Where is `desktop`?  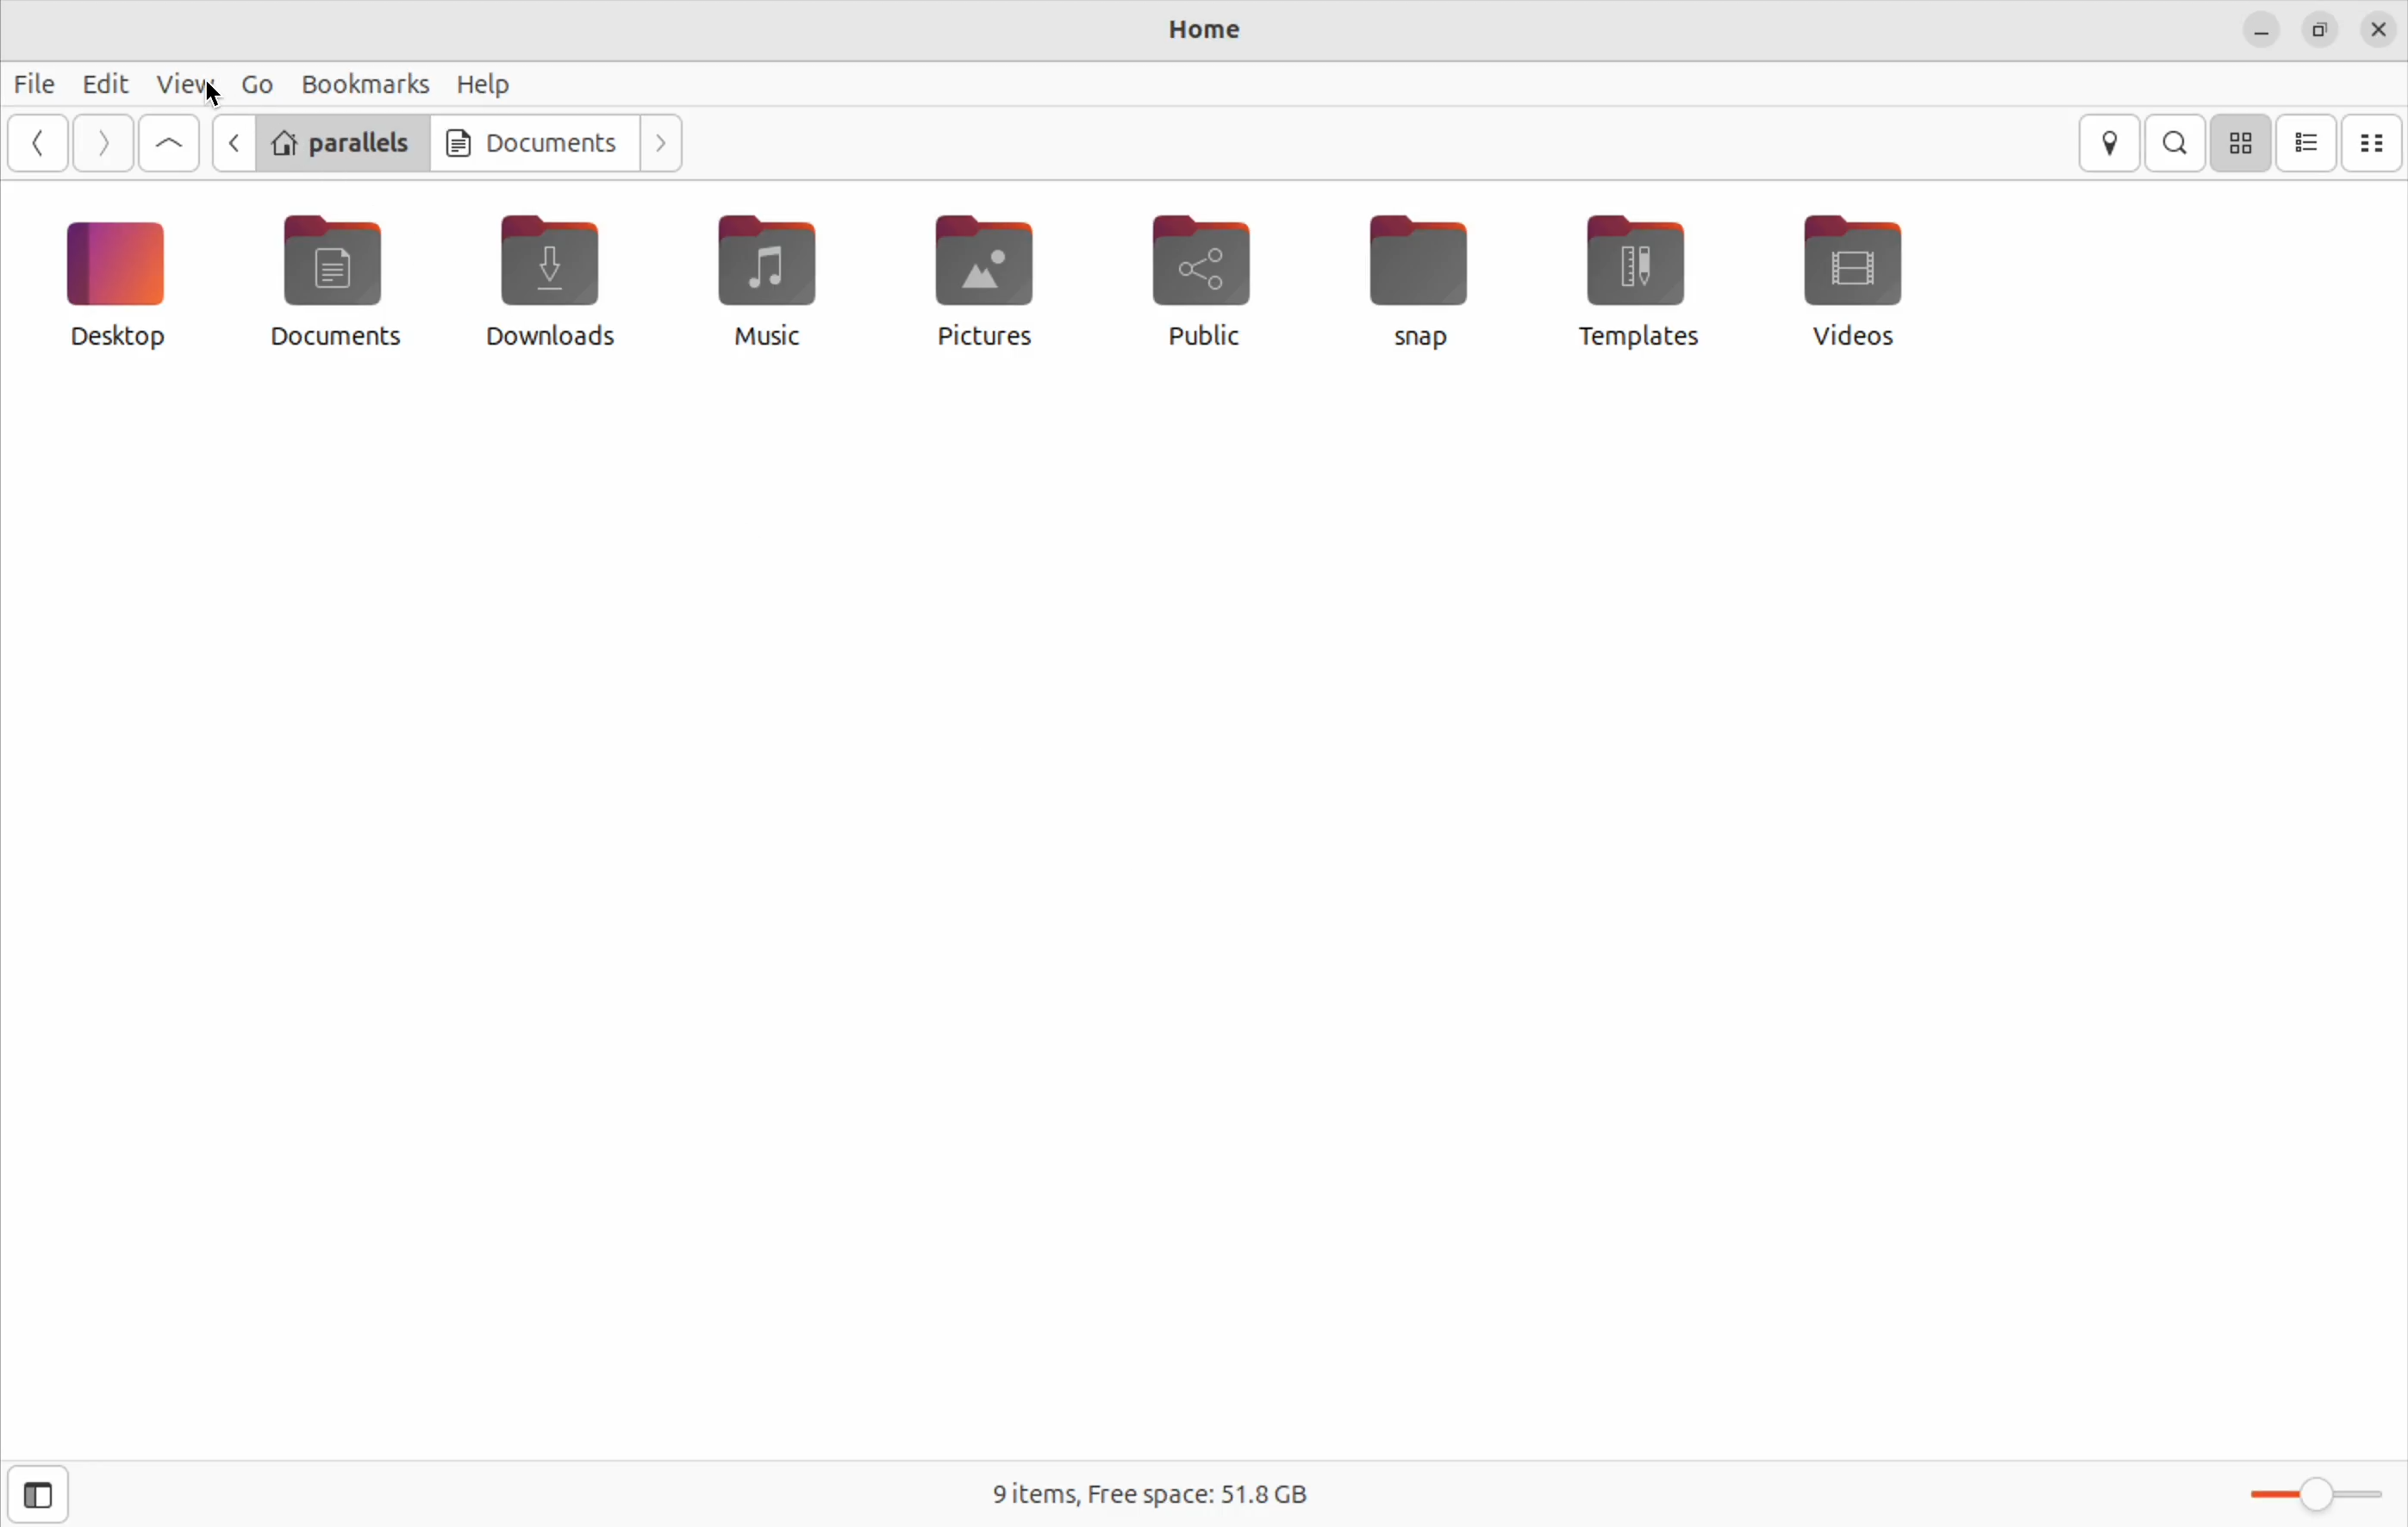 desktop is located at coordinates (128, 279).